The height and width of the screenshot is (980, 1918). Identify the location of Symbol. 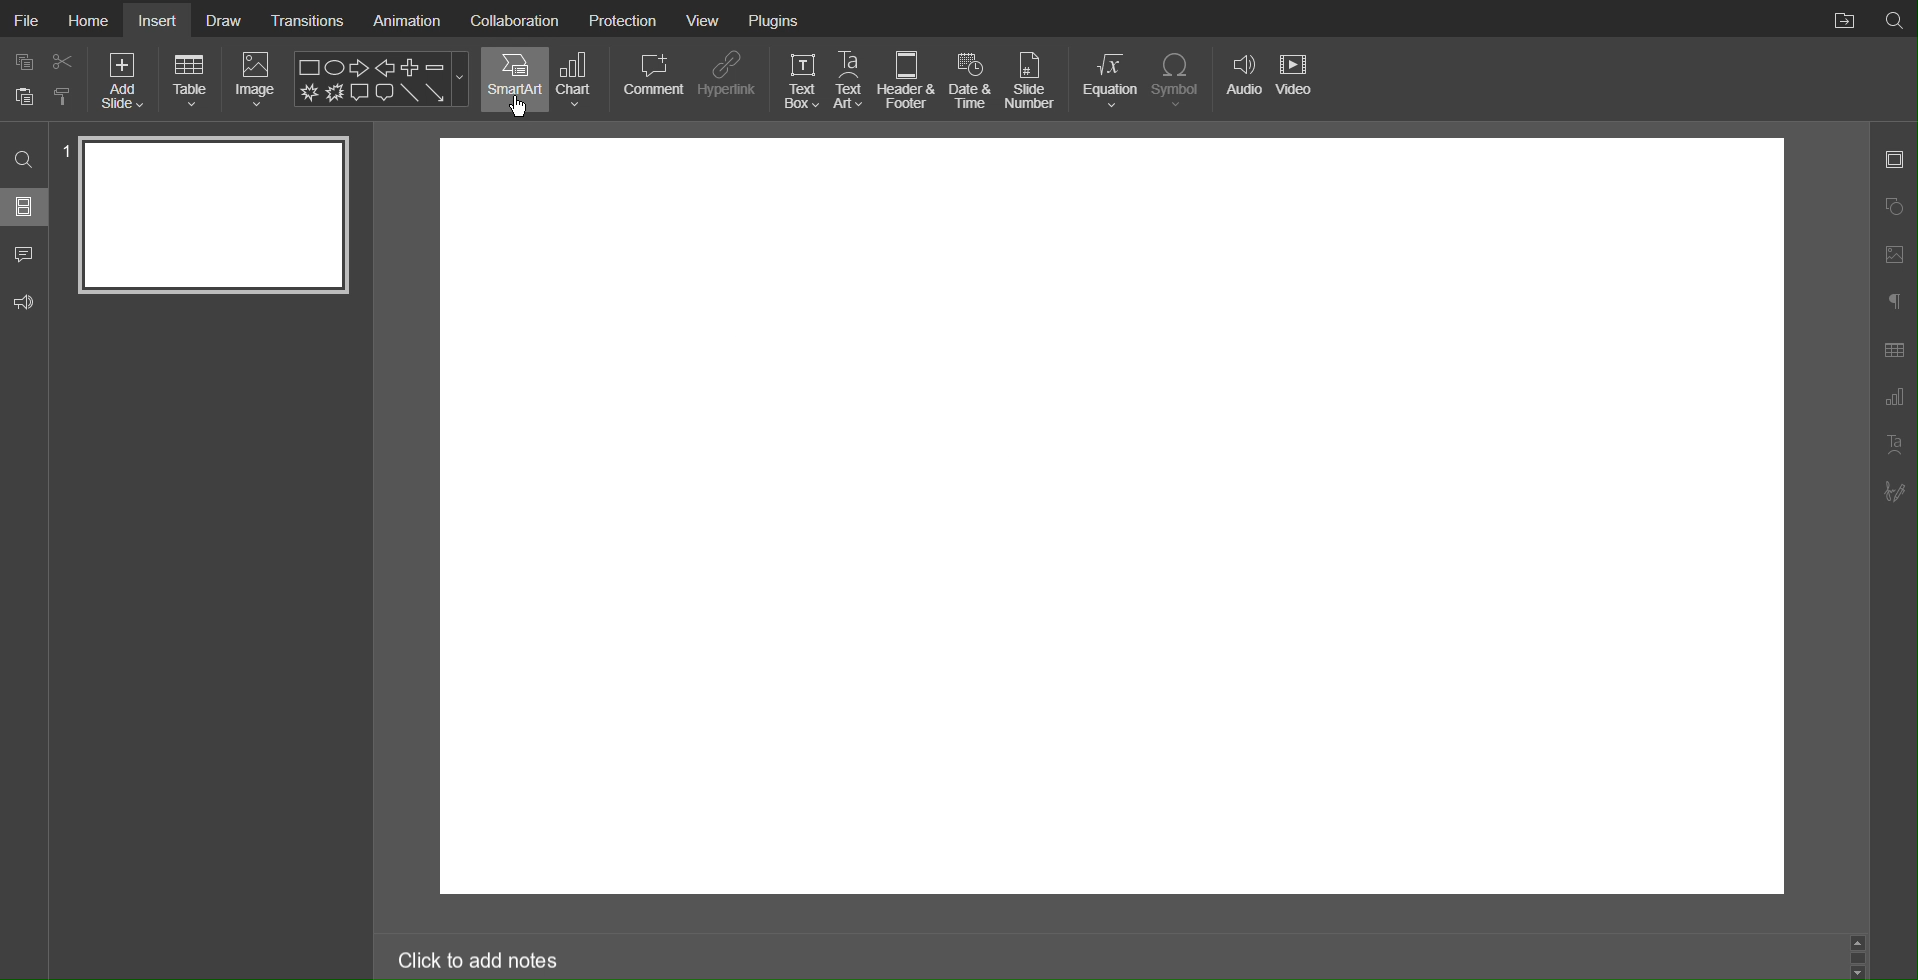
(1180, 79).